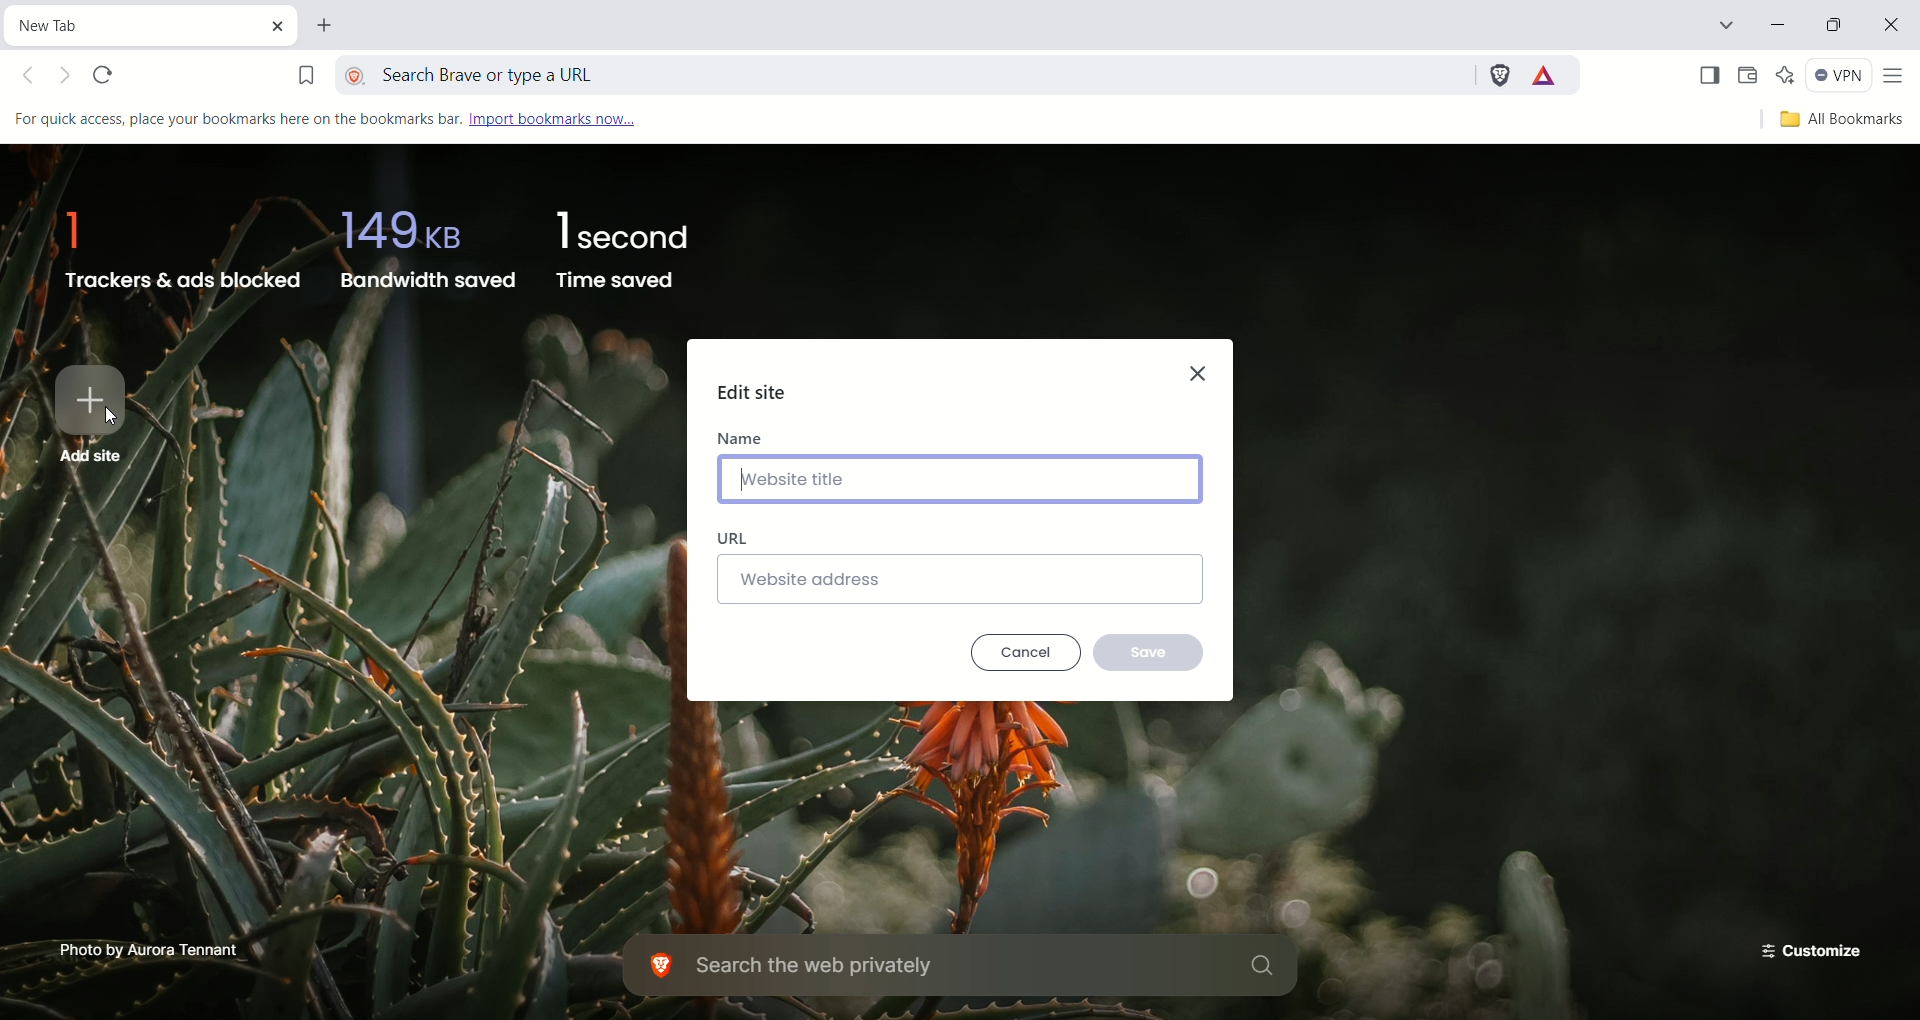 This screenshot has width=1920, height=1020. I want to click on For quick access, place your bookmarks here on the bookmarks bar., so click(235, 119).